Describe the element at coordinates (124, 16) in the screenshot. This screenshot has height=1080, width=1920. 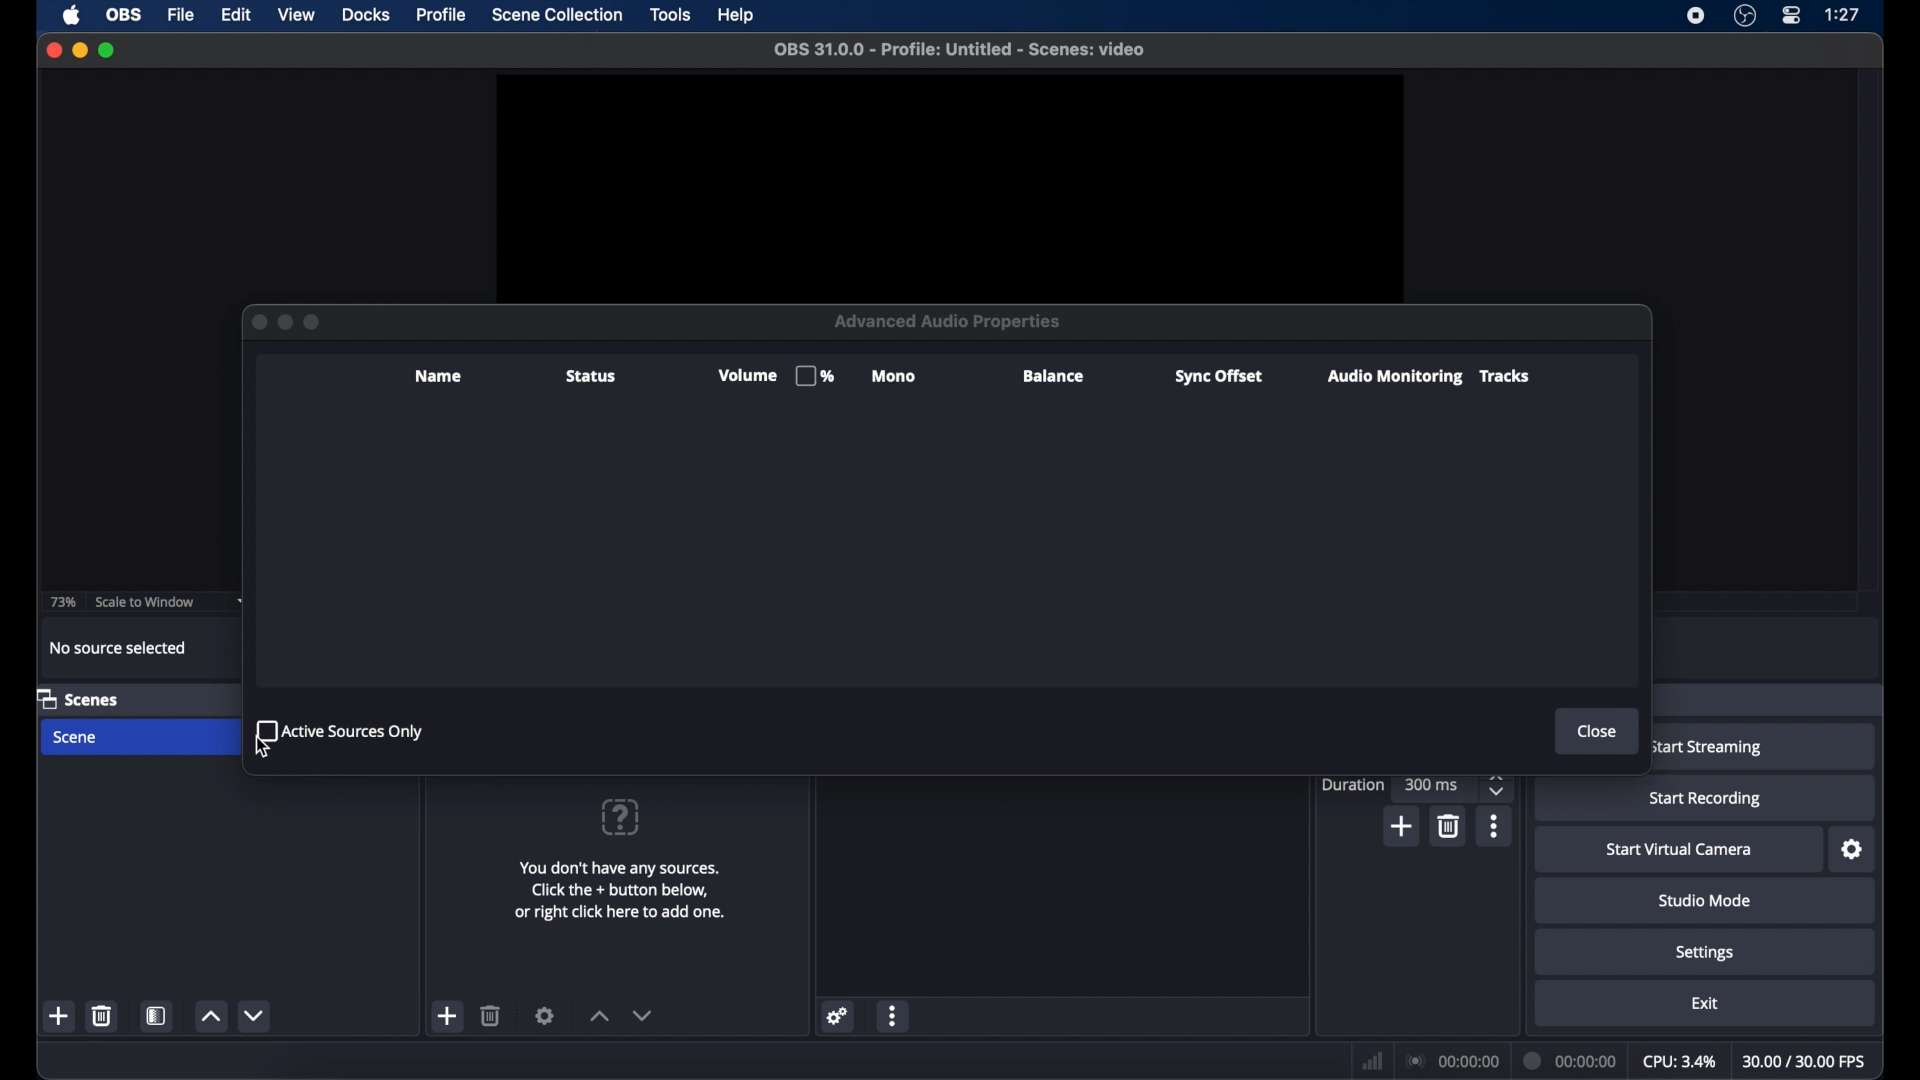
I see `obs` at that location.